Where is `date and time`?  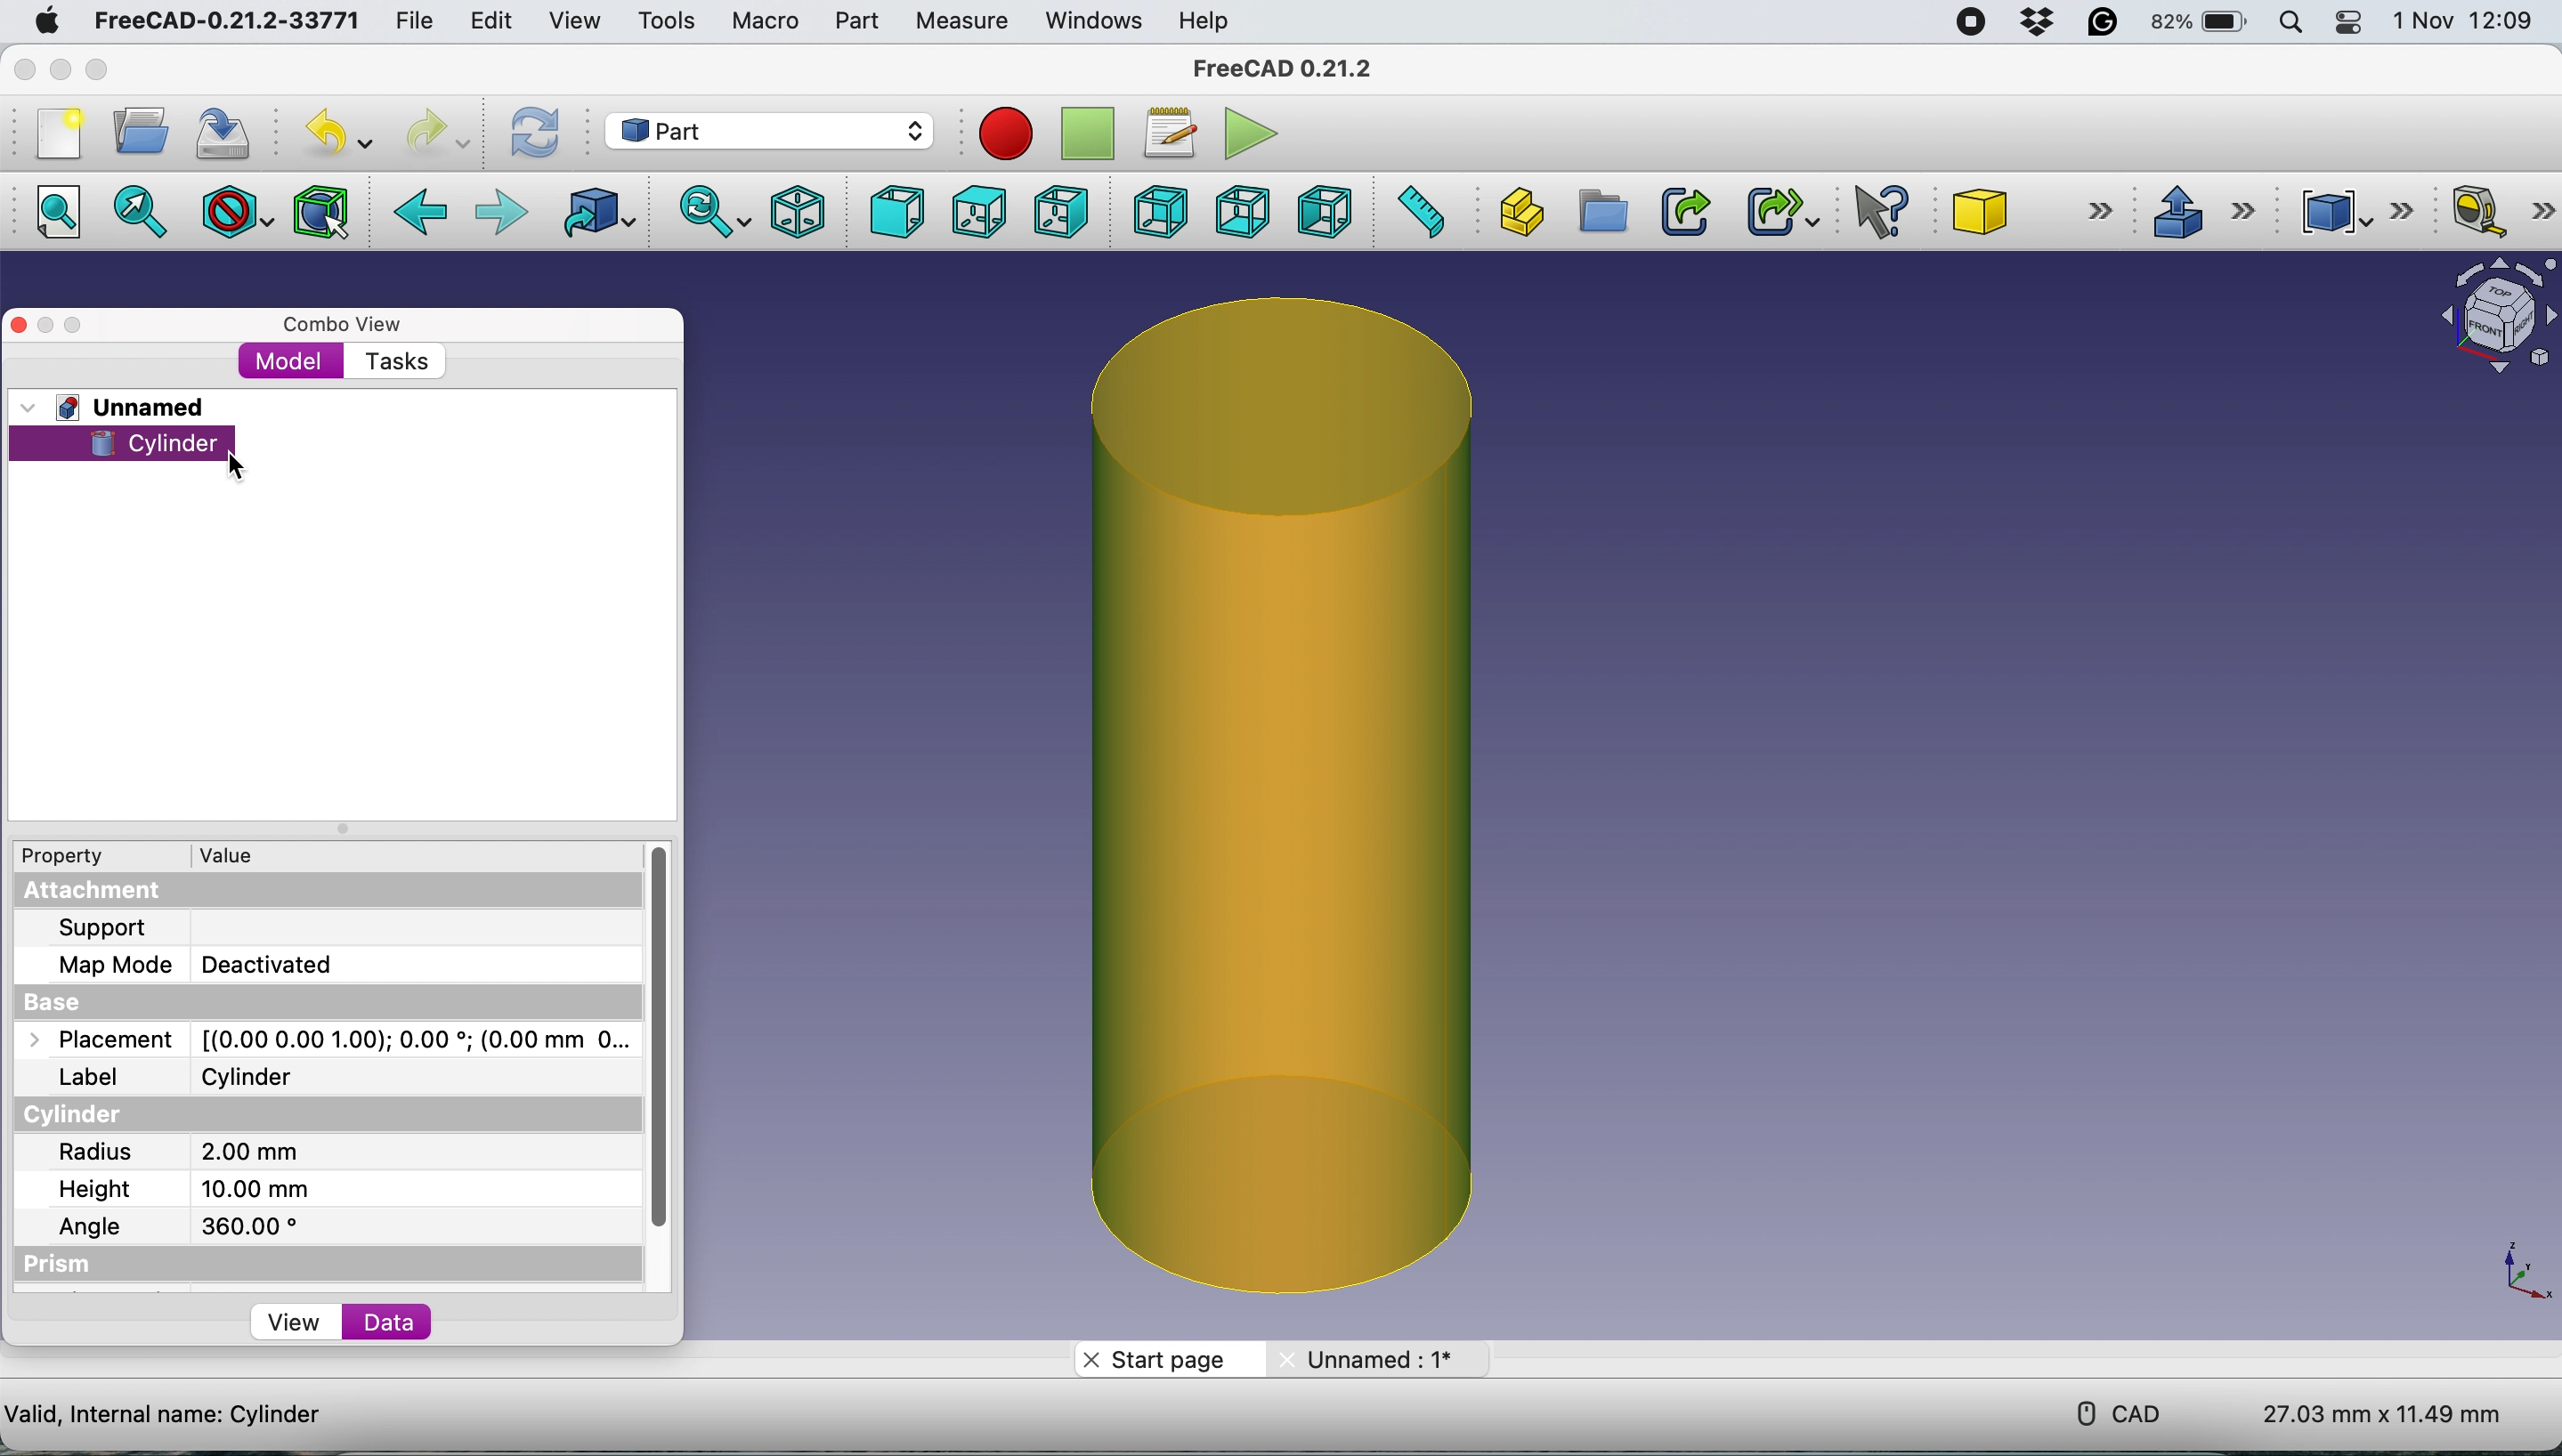 date and time is located at coordinates (2463, 21).